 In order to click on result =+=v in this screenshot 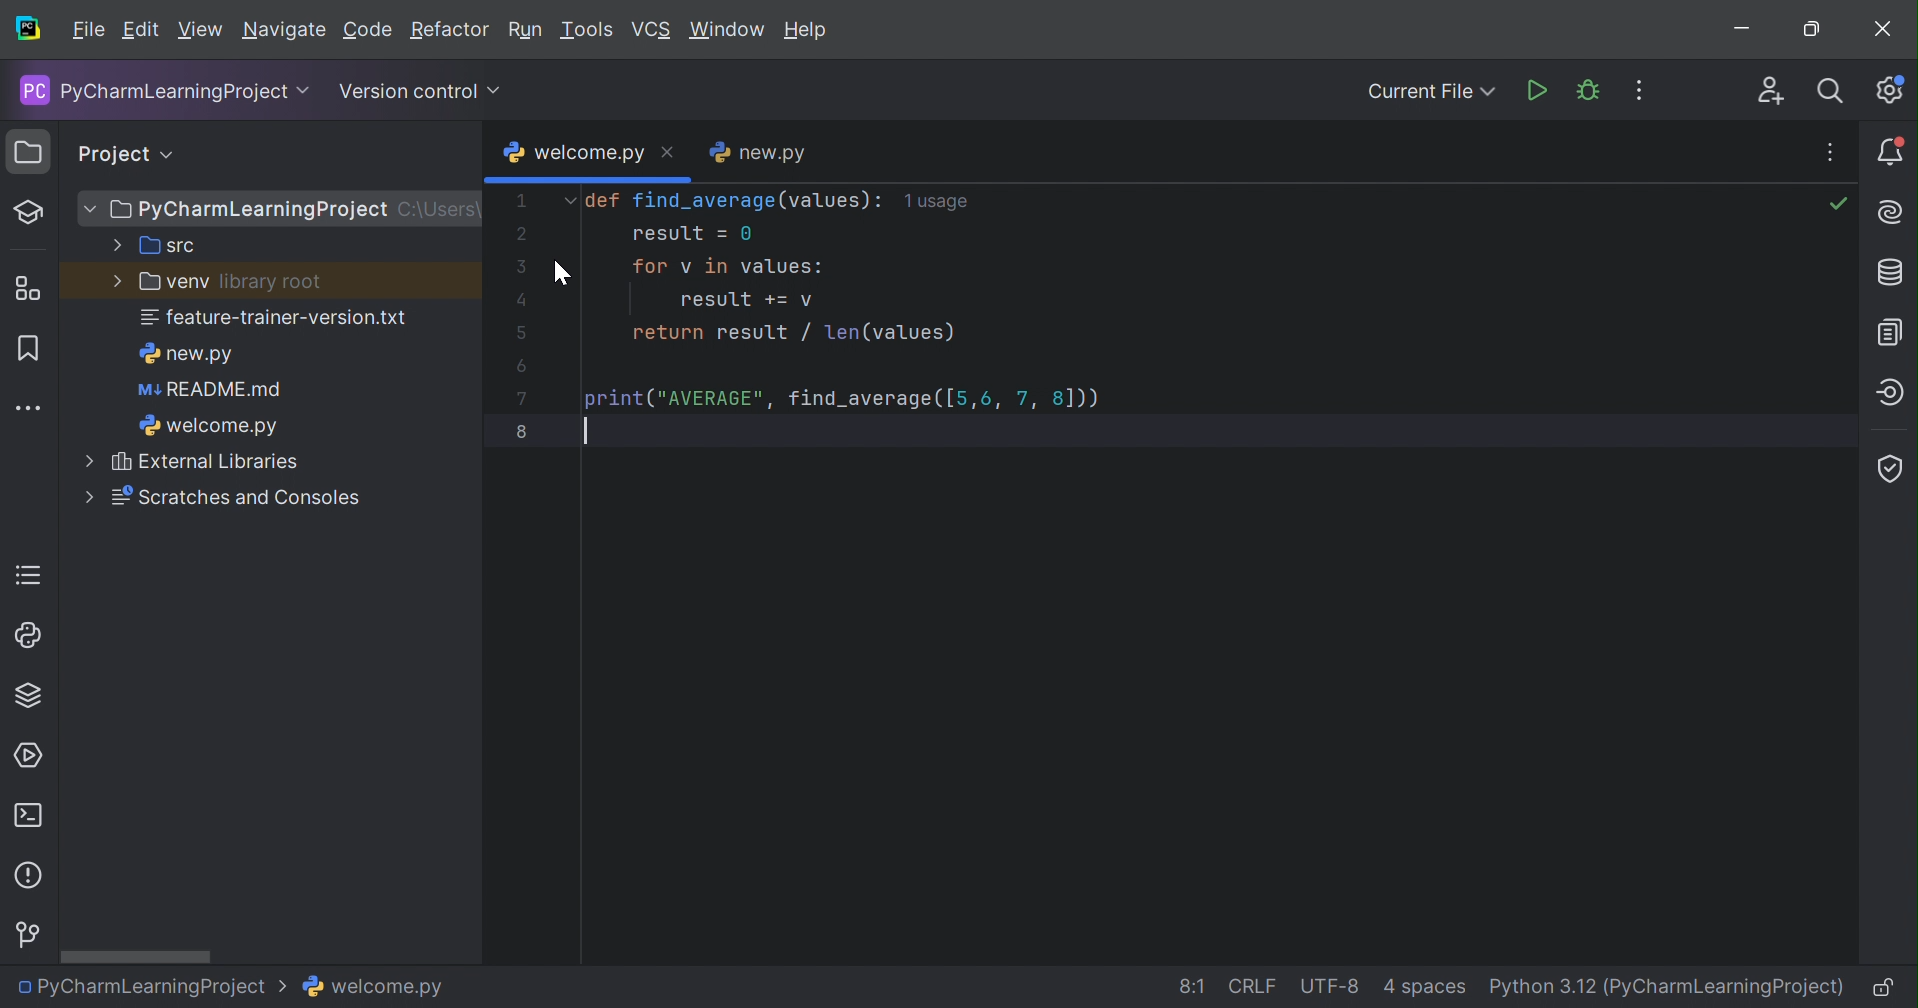, I will do `click(748, 301)`.